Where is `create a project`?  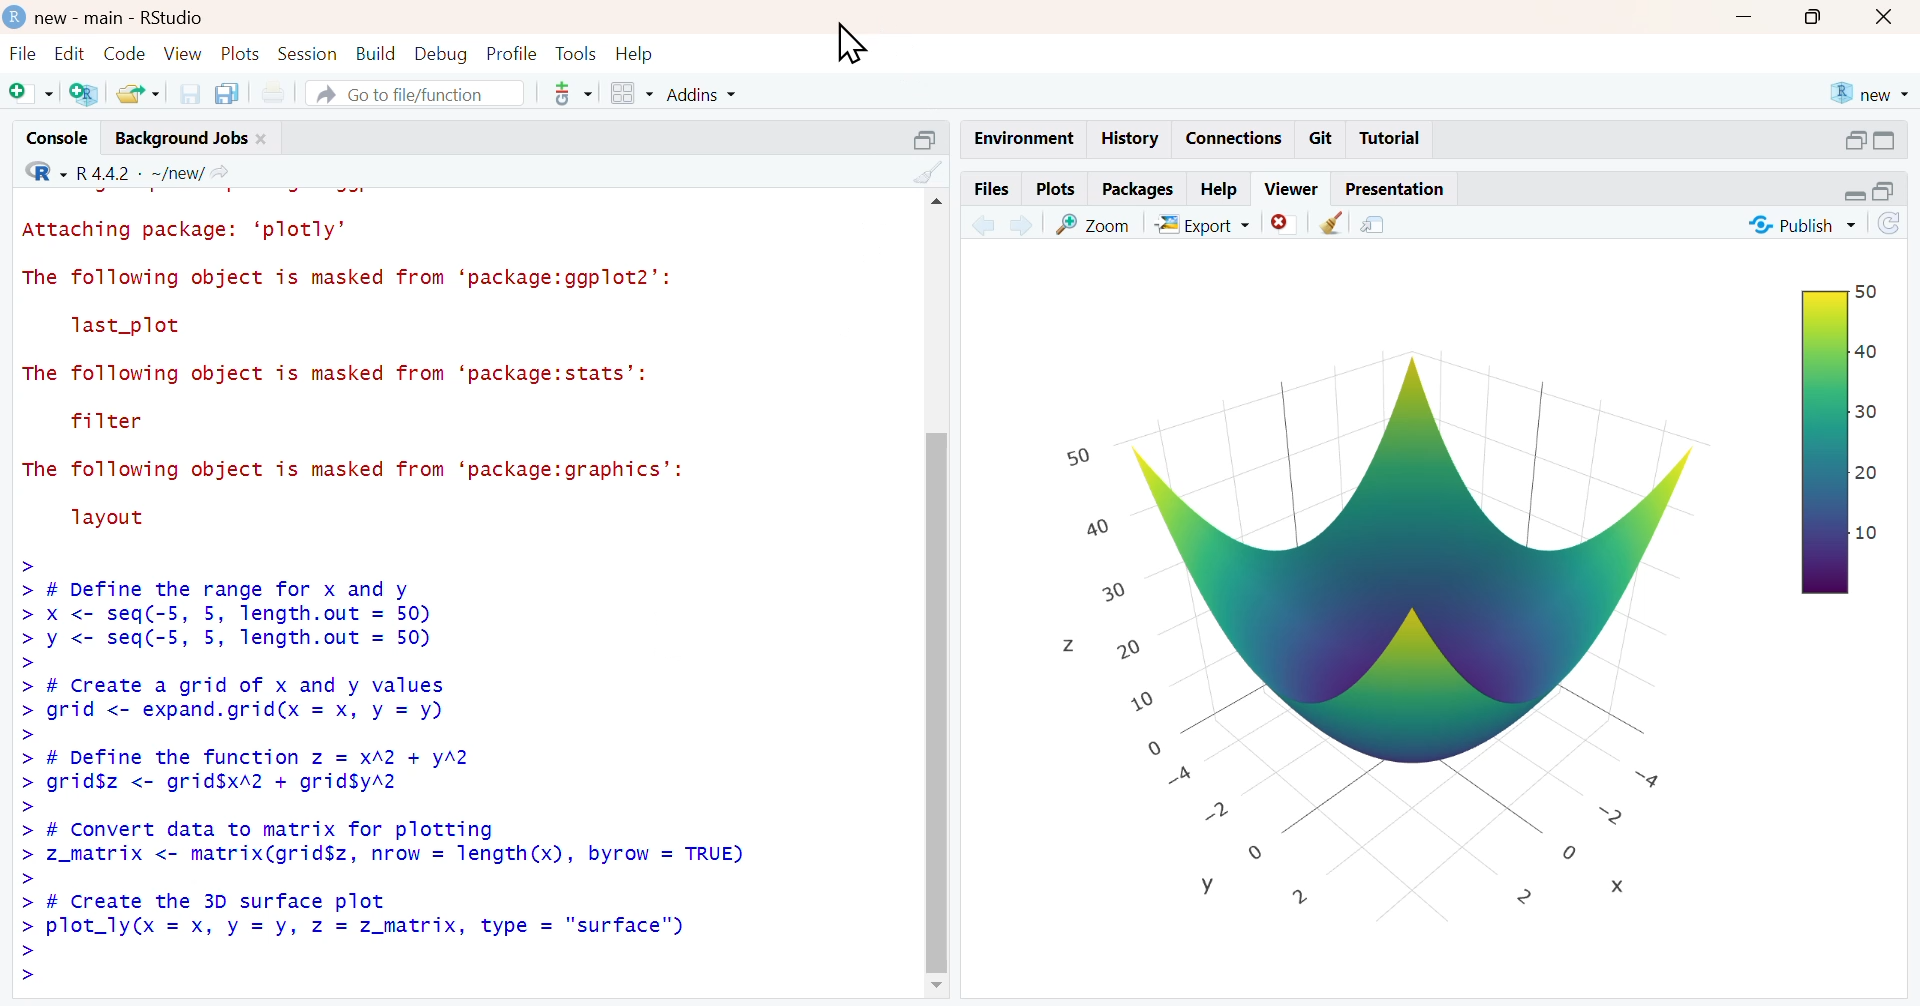 create a project is located at coordinates (84, 95).